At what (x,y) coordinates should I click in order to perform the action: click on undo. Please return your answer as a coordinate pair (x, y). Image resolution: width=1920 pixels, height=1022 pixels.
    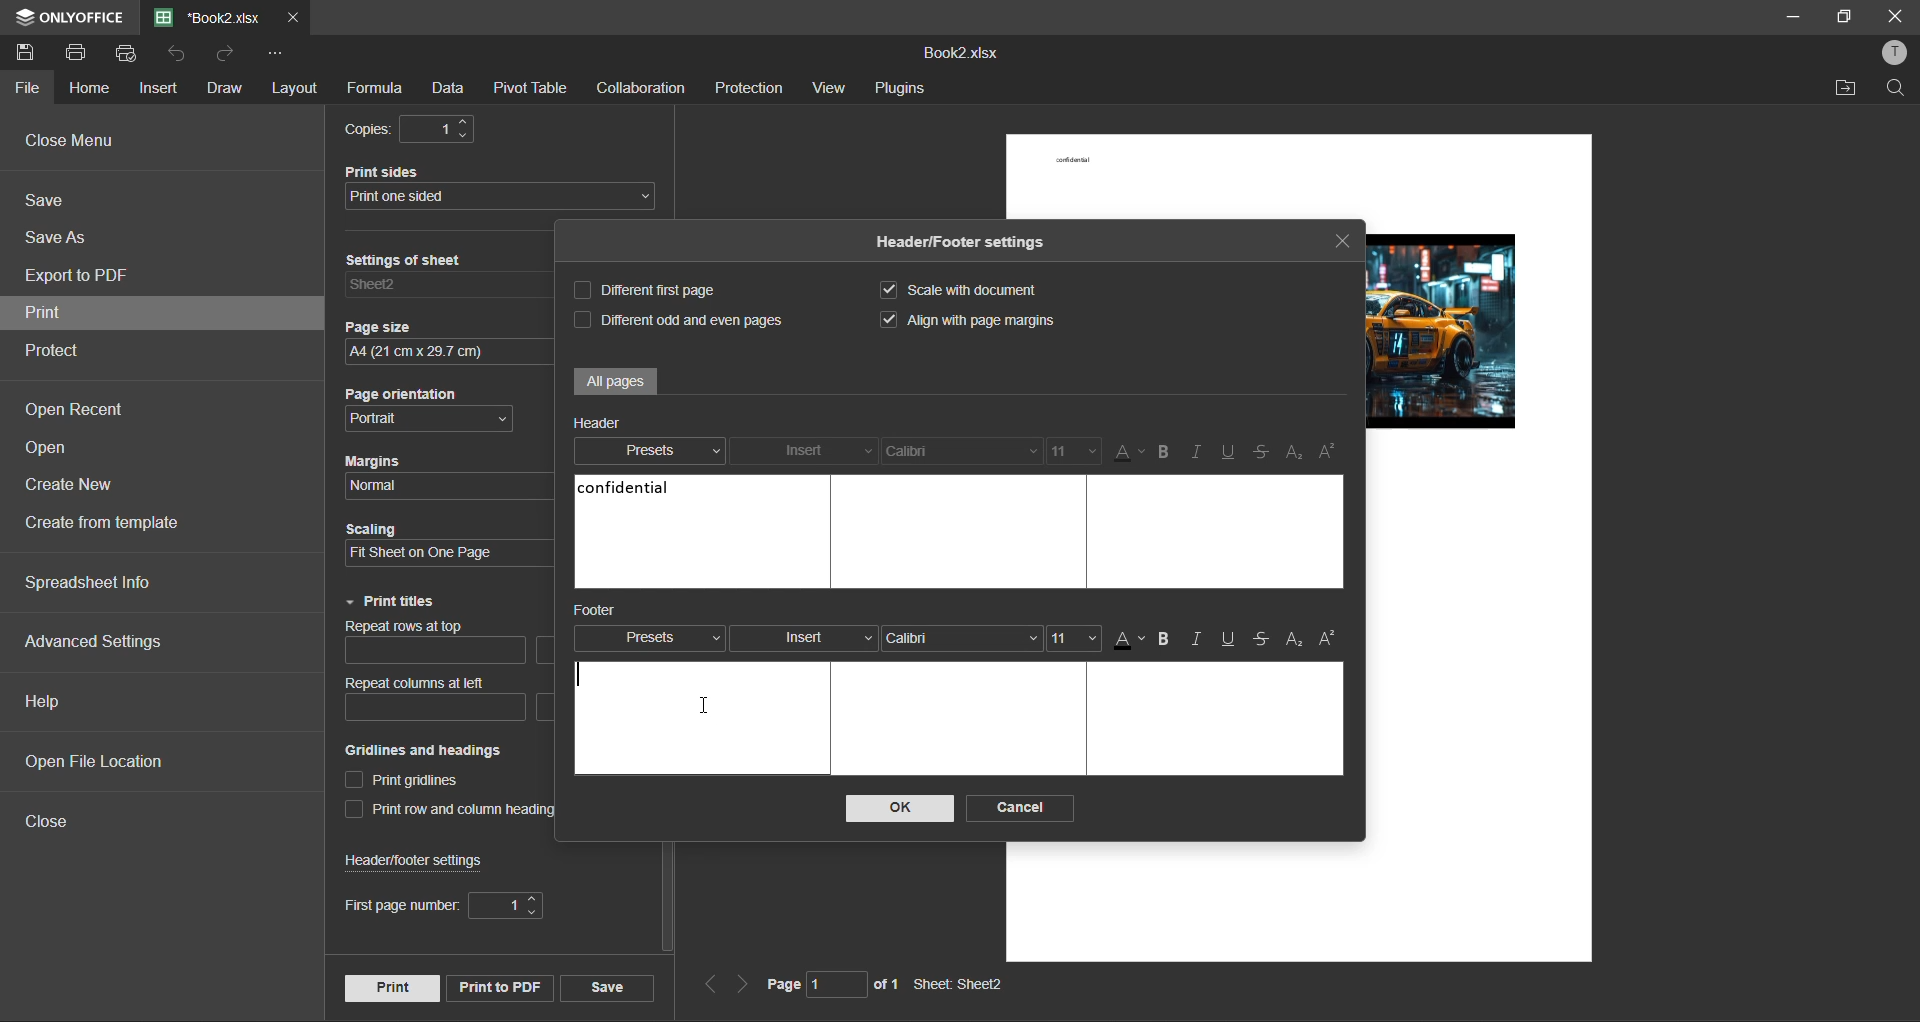
    Looking at the image, I should click on (181, 57).